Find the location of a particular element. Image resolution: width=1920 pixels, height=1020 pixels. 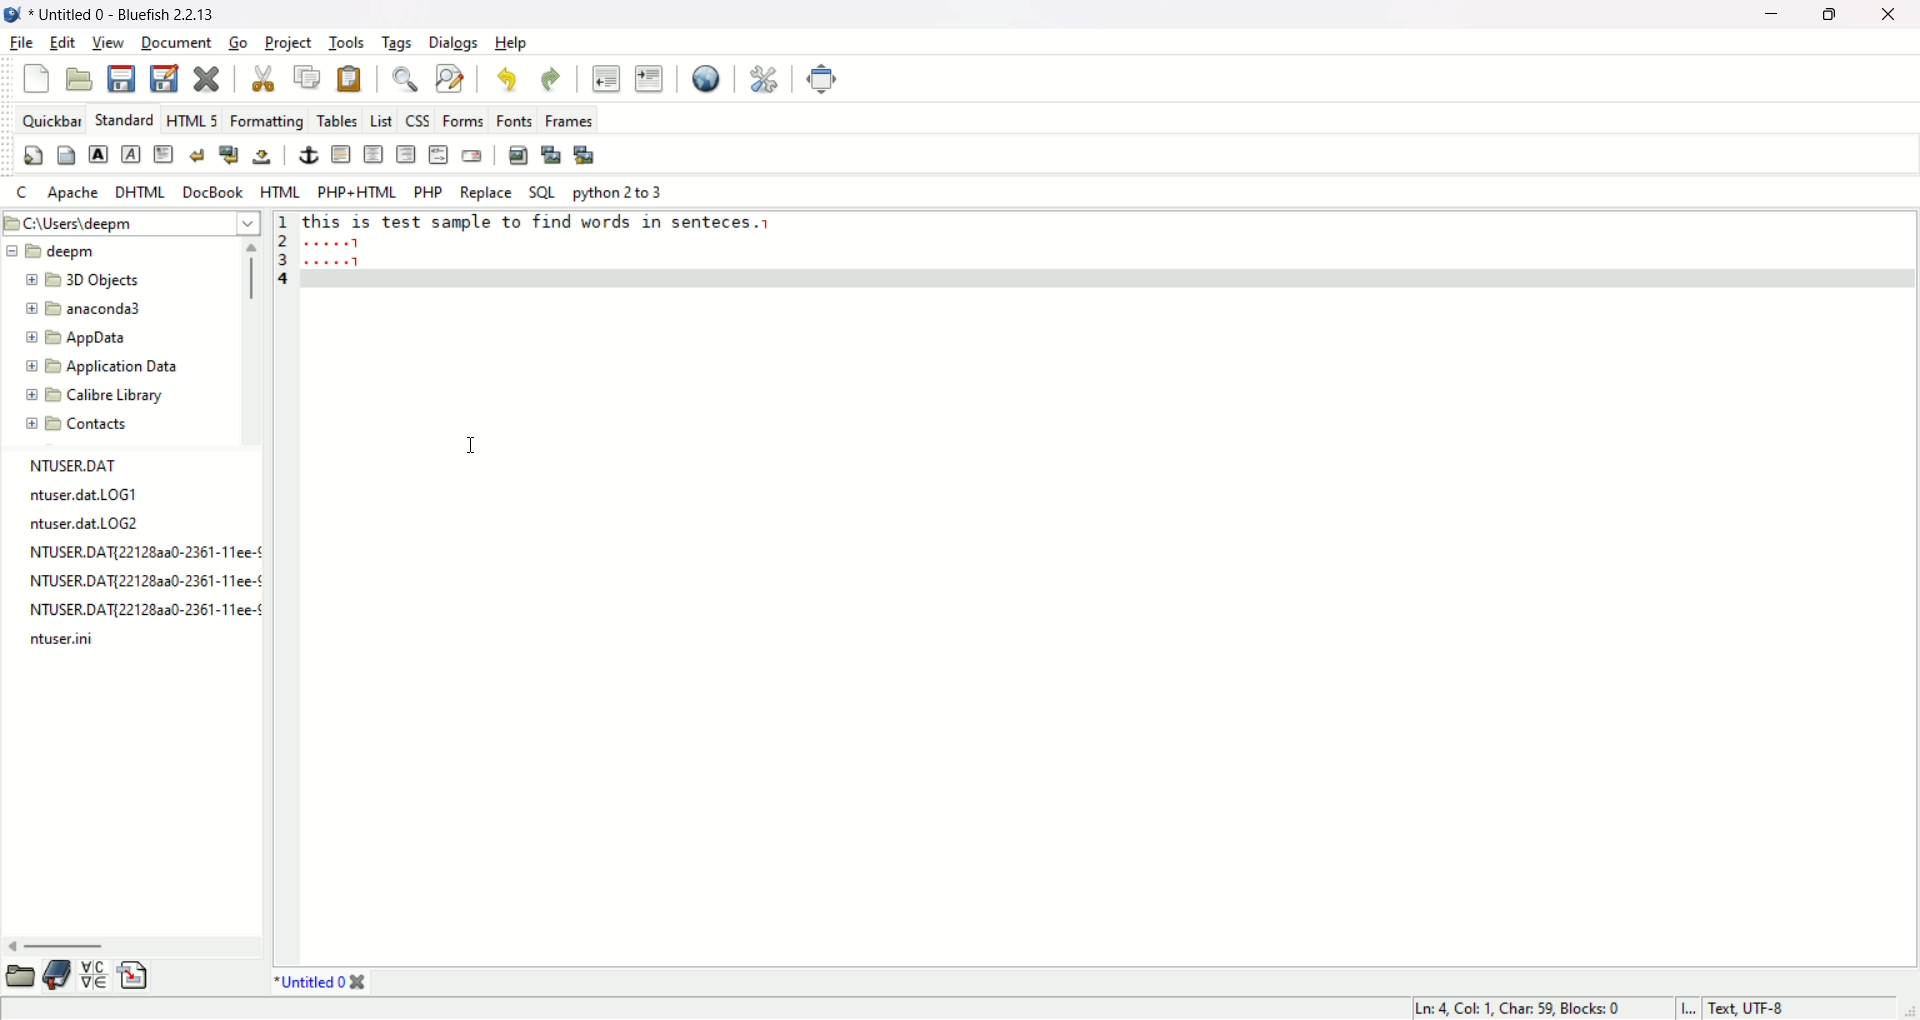

HTML is located at coordinates (280, 191).